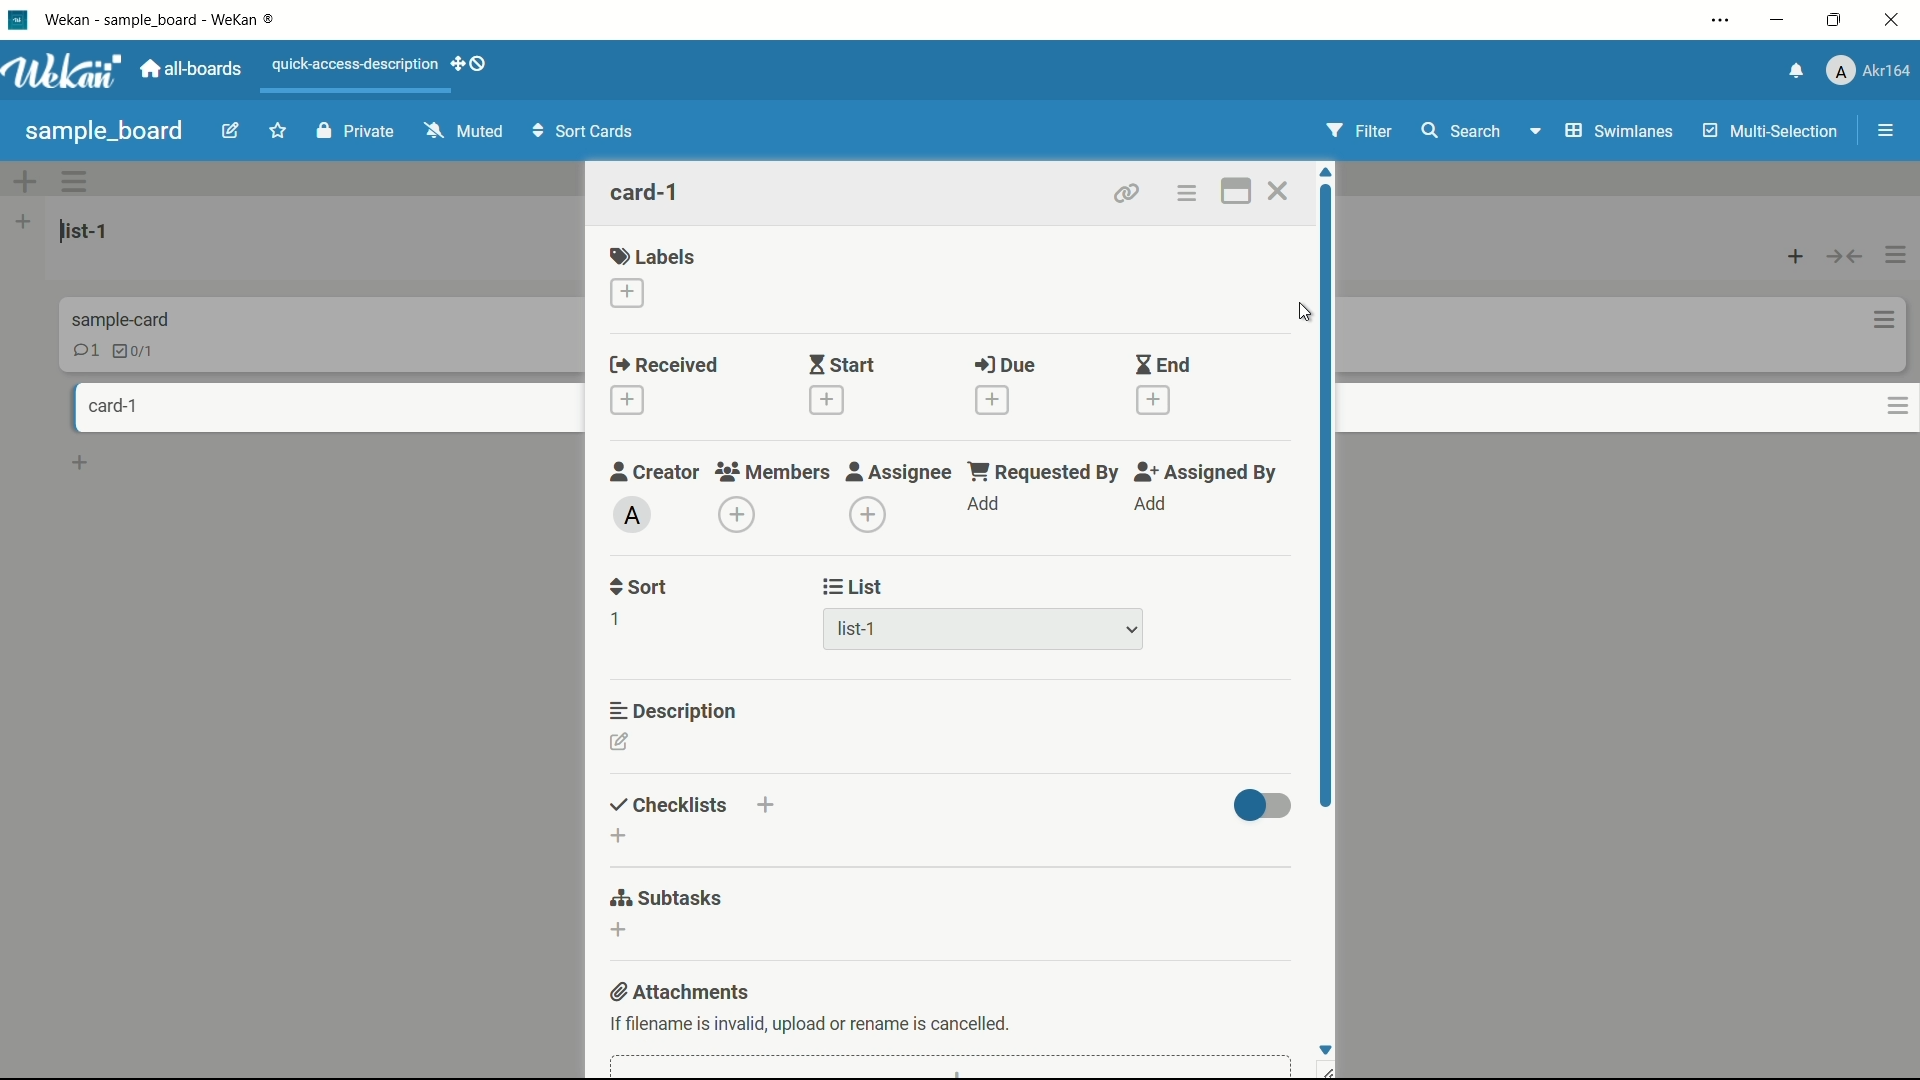  Describe the element at coordinates (1280, 191) in the screenshot. I see `close card` at that location.